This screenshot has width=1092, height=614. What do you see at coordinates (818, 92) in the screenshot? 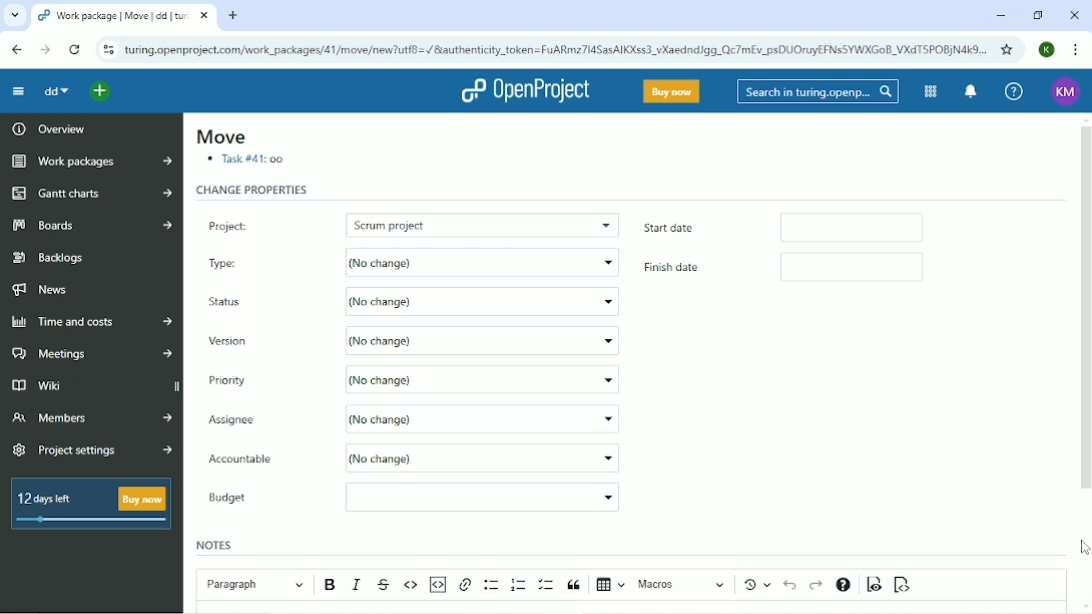
I see `Search` at bounding box center [818, 92].